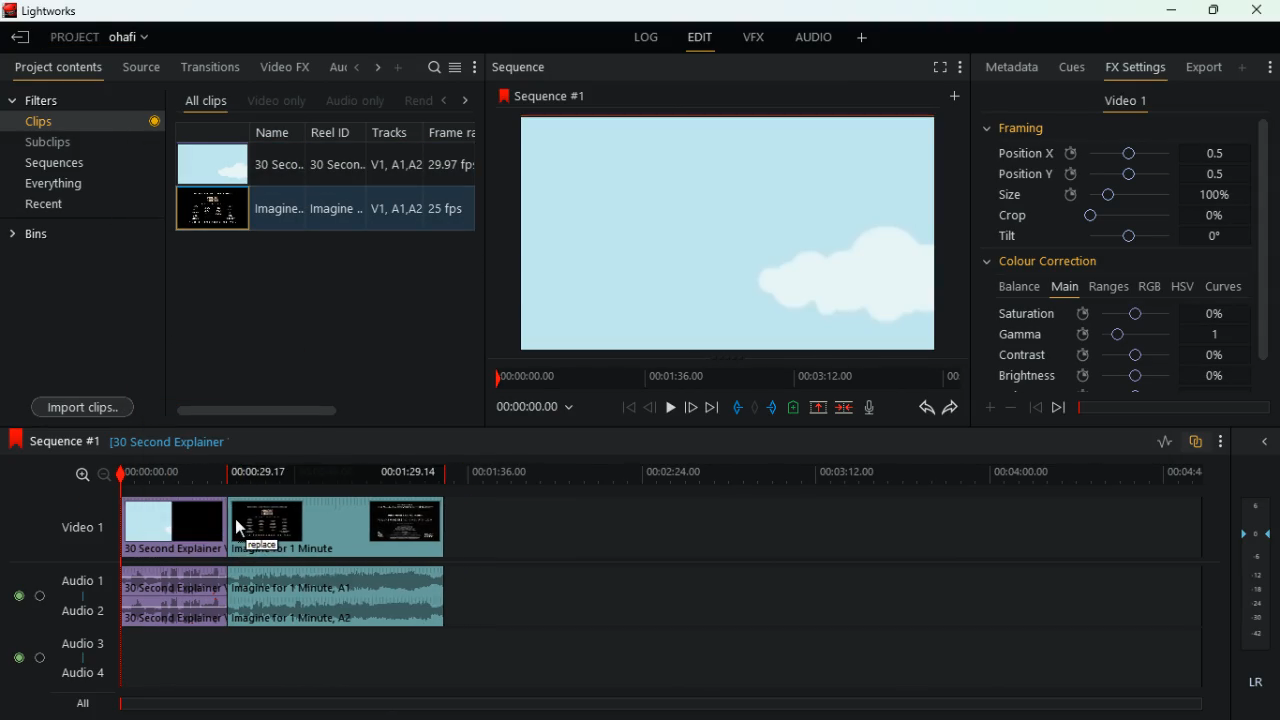  Describe the element at coordinates (1035, 407) in the screenshot. I see `back` at that location.